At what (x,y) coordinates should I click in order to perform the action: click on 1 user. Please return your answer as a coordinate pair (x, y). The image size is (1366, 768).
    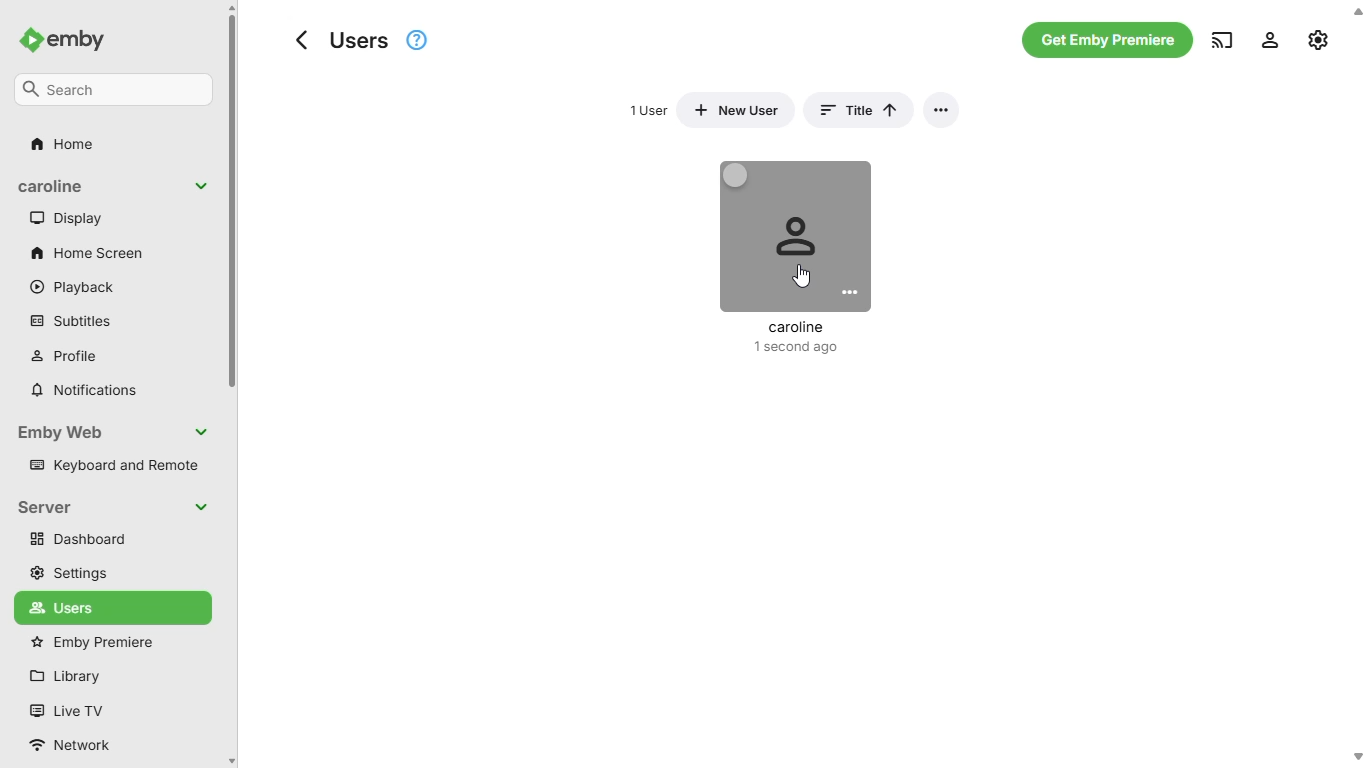
    Looking at the image, I should click on (650, 110).